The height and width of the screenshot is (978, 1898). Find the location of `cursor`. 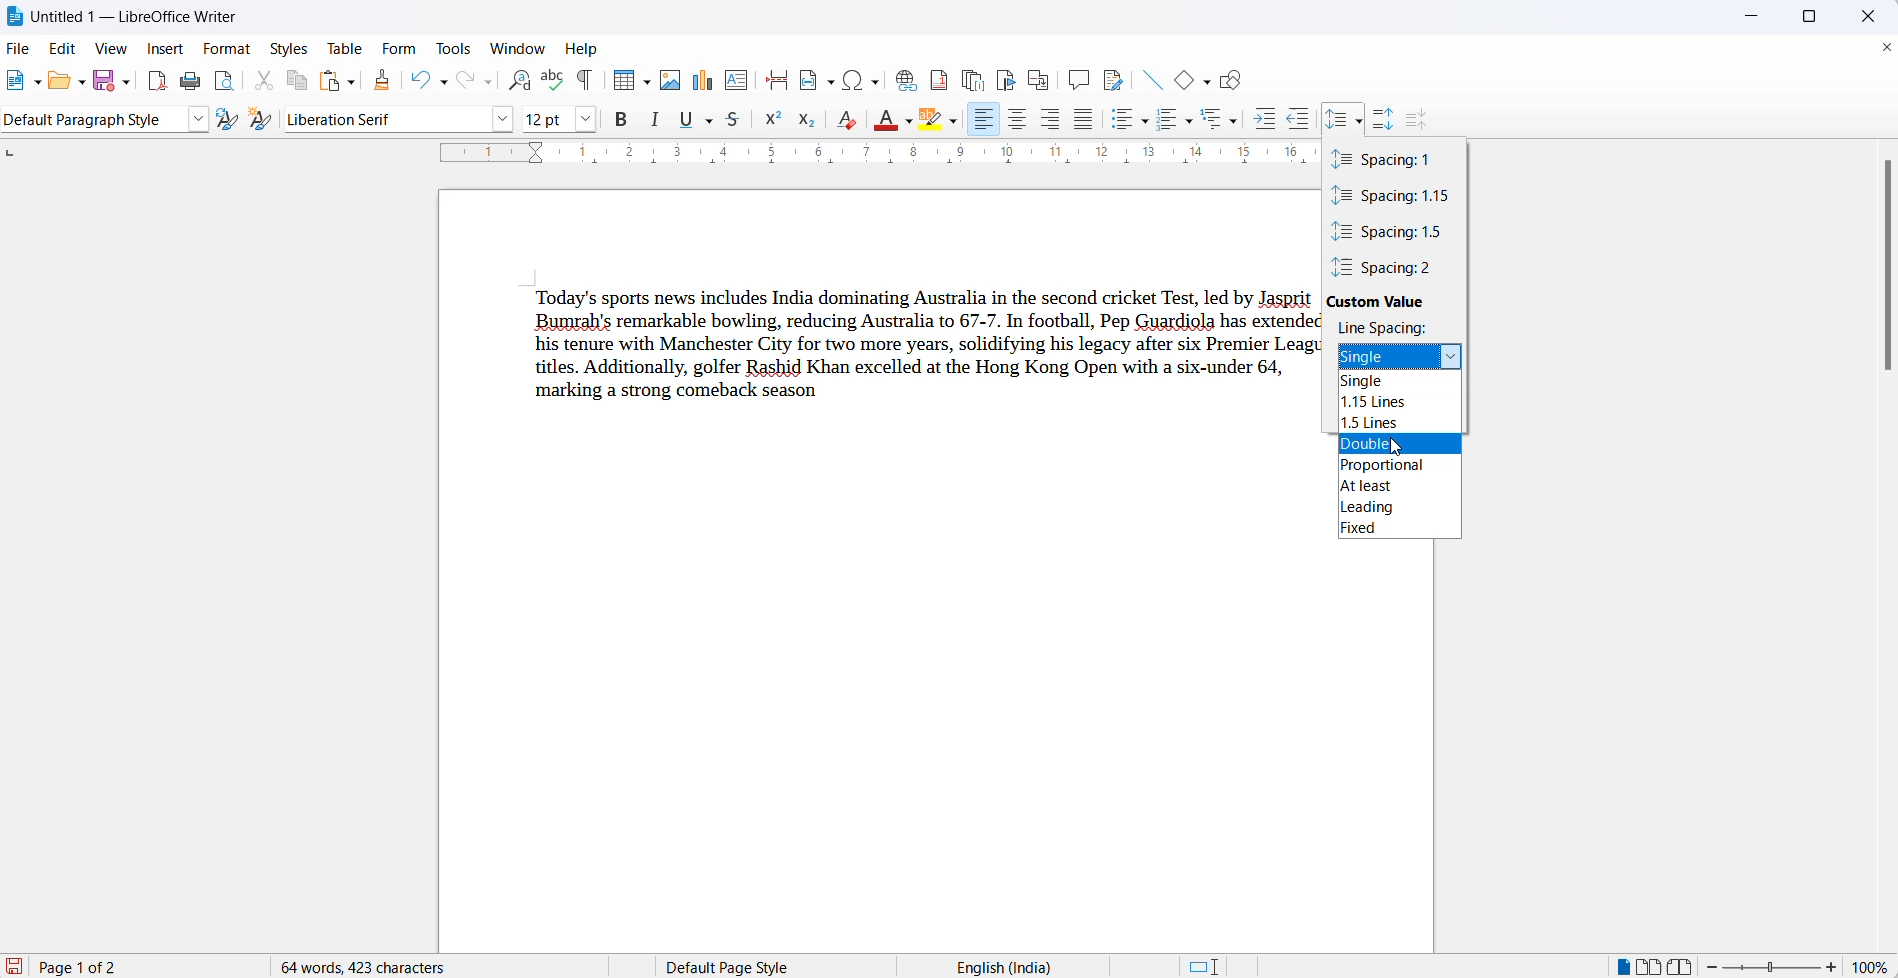

cursor is located at coordinates (1396, 448).